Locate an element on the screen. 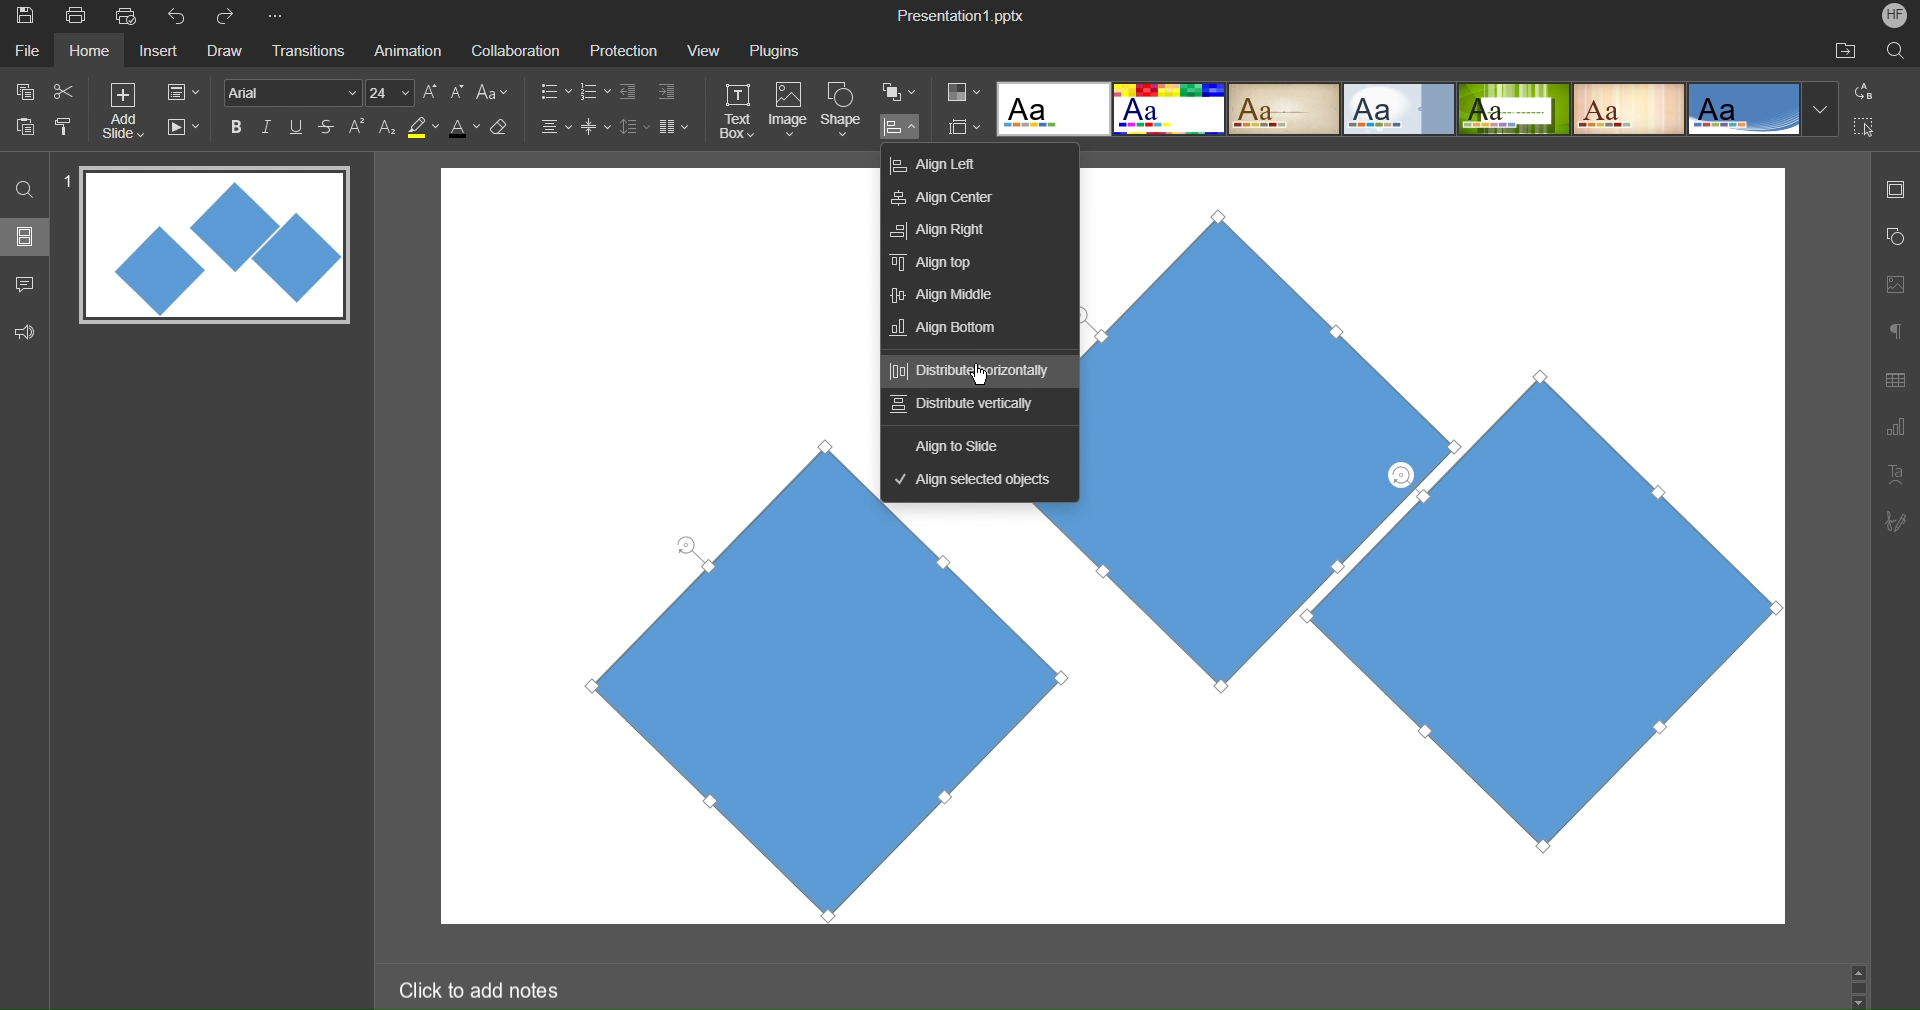  Shape 2 Selected is located at coordinates (1247, 442).